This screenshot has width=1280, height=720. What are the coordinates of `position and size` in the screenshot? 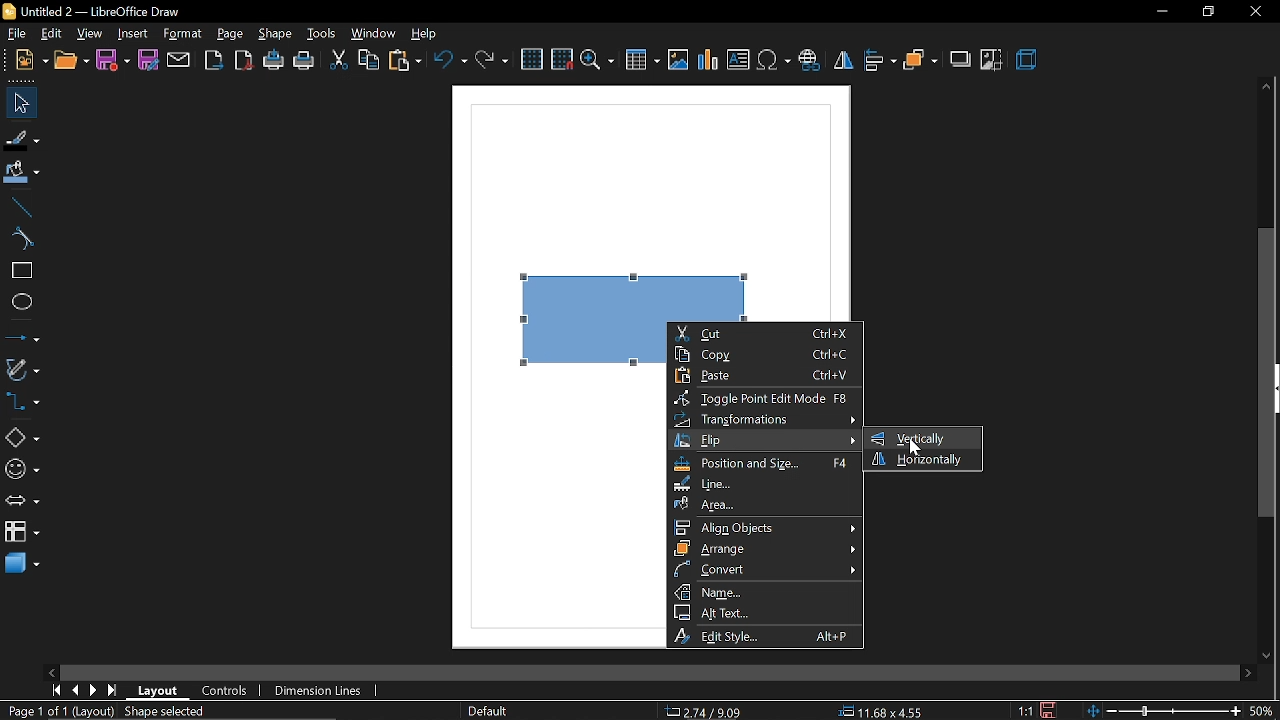 It's located at (765, 465).